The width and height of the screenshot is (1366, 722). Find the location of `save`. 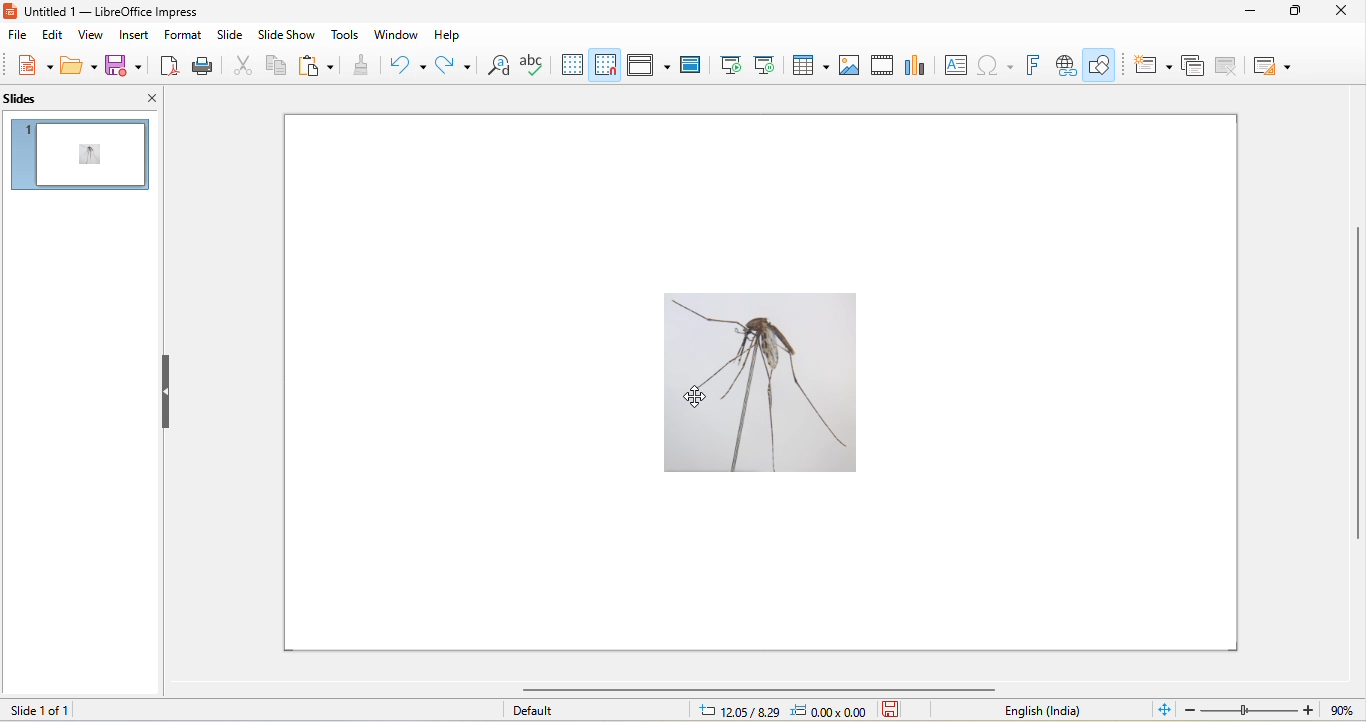

save is located at coordinates (898, 710).